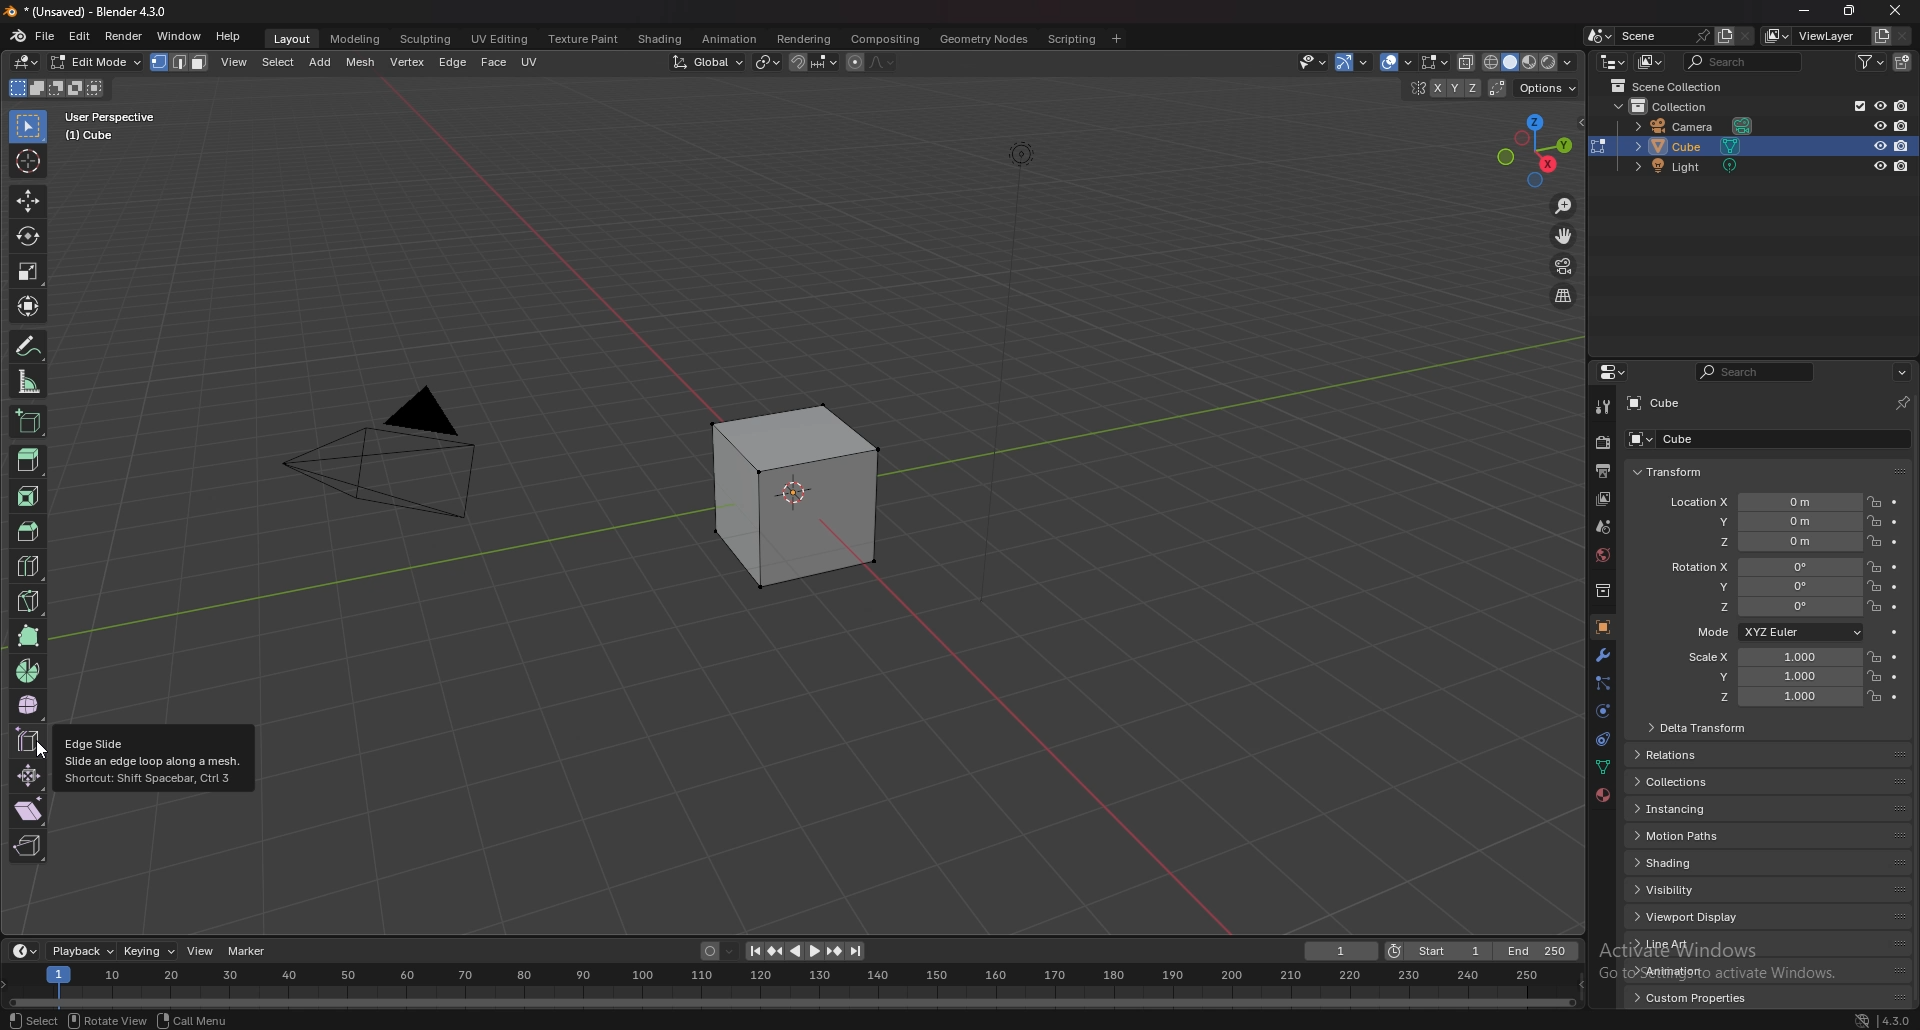 The image size is (1920, 1030). What do you see at coordinates (1776, 698) in the screenshot?
I see `scale z` at bounding box center [1776, 698].